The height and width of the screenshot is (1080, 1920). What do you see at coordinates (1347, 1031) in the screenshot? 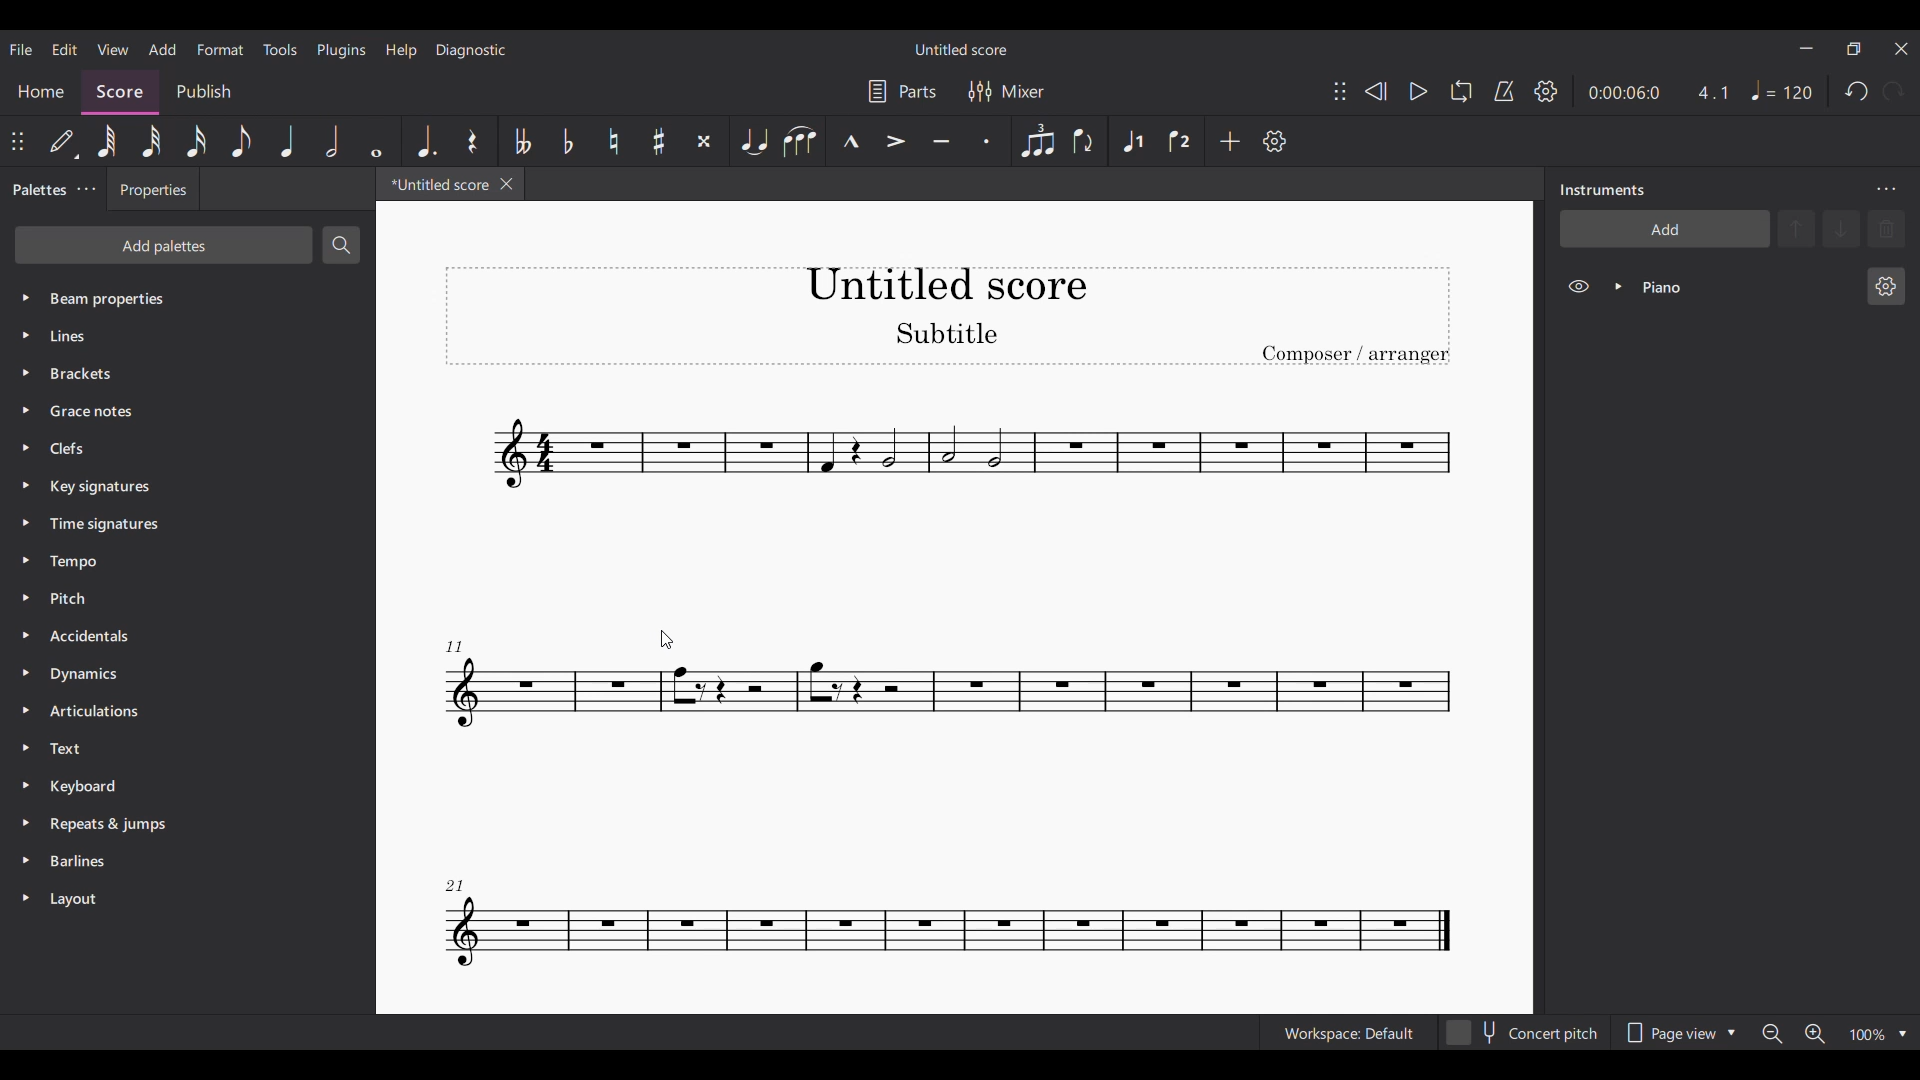
I see `Workspace default` at bounding box center [1347, 1031].